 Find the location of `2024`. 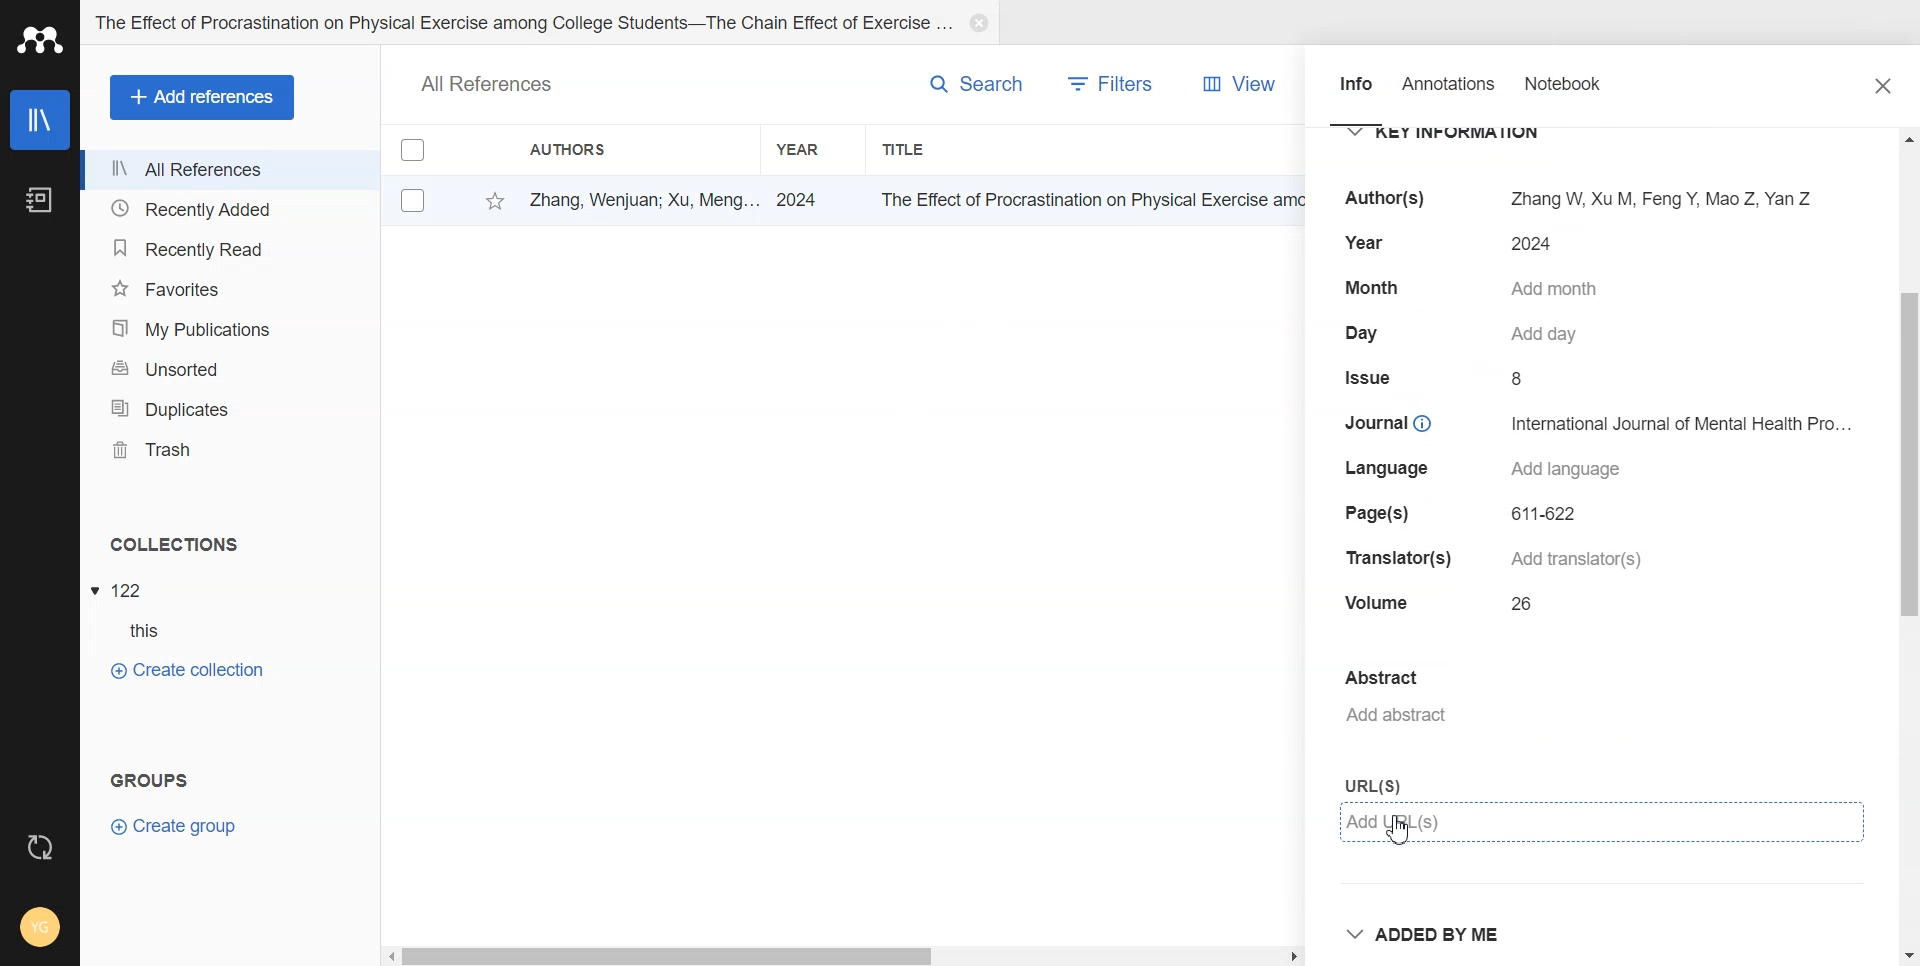

2024 is located at coordinates (798, 199).